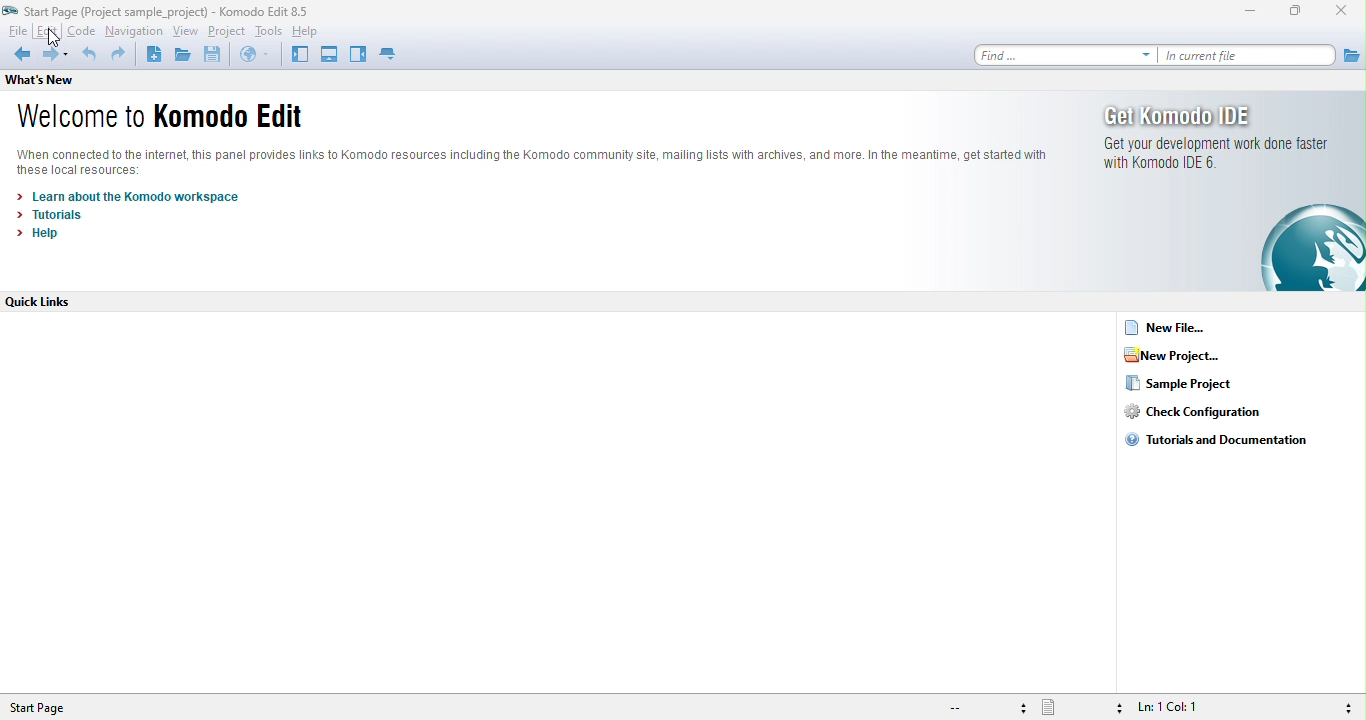 The height and width of the screenshot is (720, 1366). Describe the element at coordinates (1066, 55) in the screenshot. I see `find` at that location.